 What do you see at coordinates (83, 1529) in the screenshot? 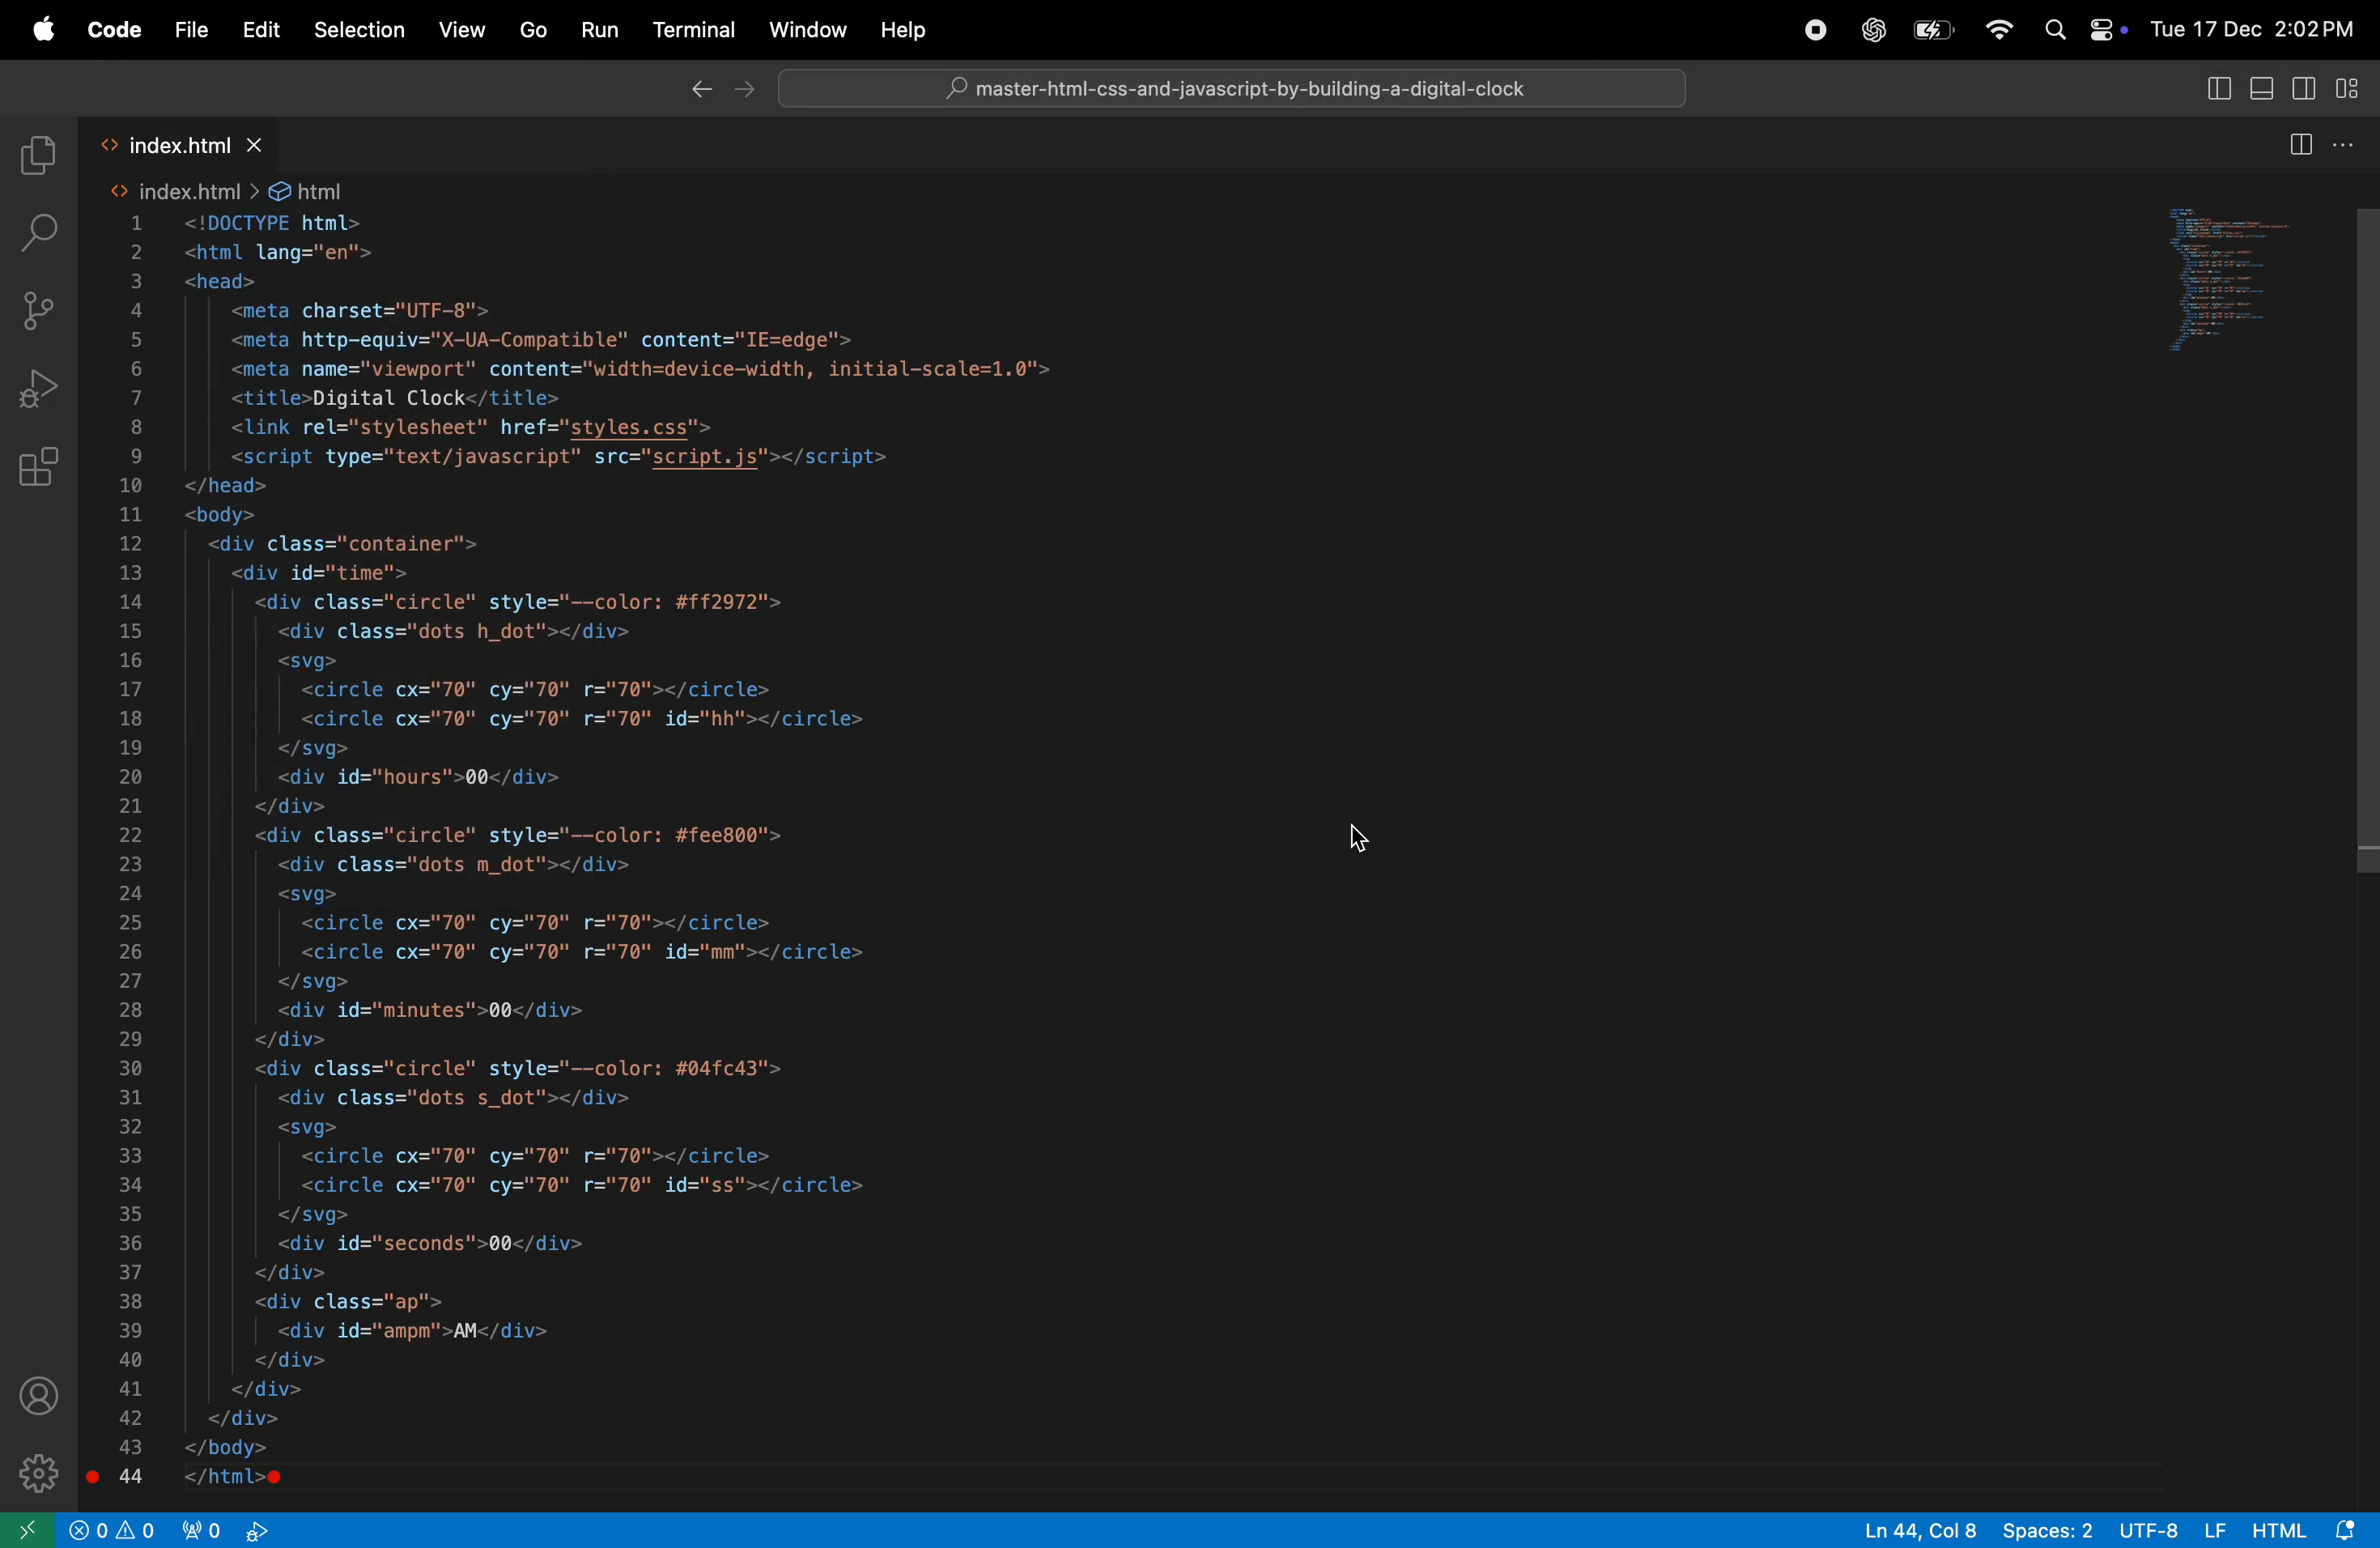
I see `no problem` at bounding box center [83, 1529].